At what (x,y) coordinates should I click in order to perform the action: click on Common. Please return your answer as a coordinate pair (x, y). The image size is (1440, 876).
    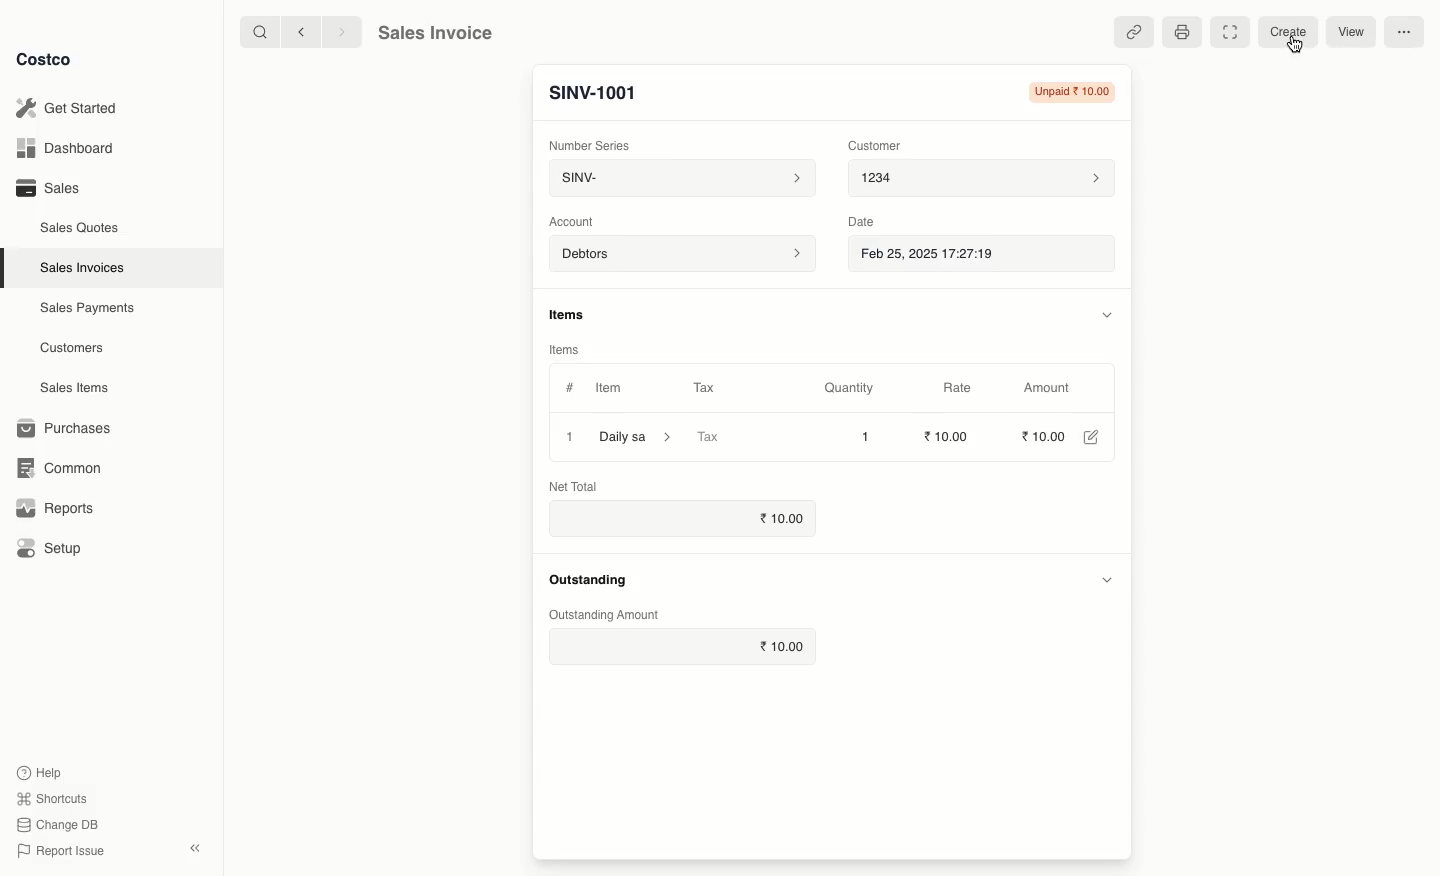
    Looking at the image, I should click on (62, 469).